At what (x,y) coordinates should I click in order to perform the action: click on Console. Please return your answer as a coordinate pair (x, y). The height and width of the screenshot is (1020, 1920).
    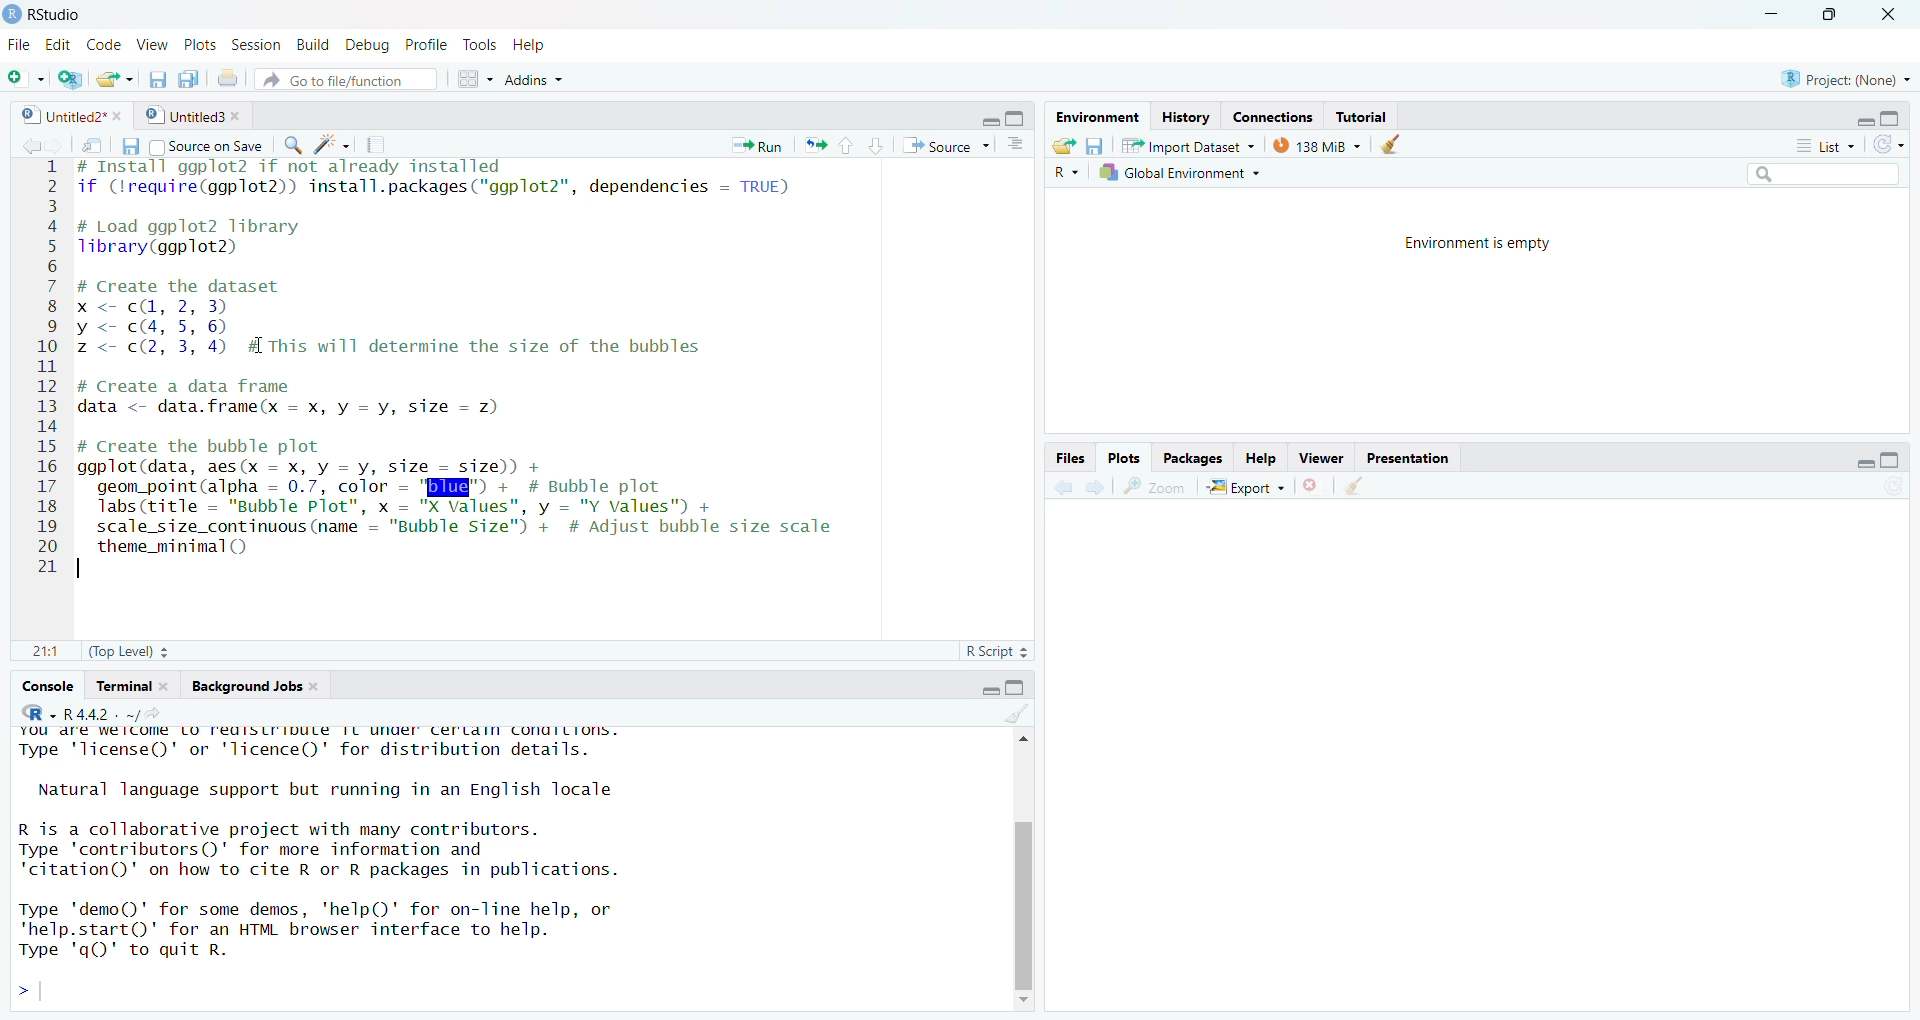
    Looking at the image, I should click on (47, 685).